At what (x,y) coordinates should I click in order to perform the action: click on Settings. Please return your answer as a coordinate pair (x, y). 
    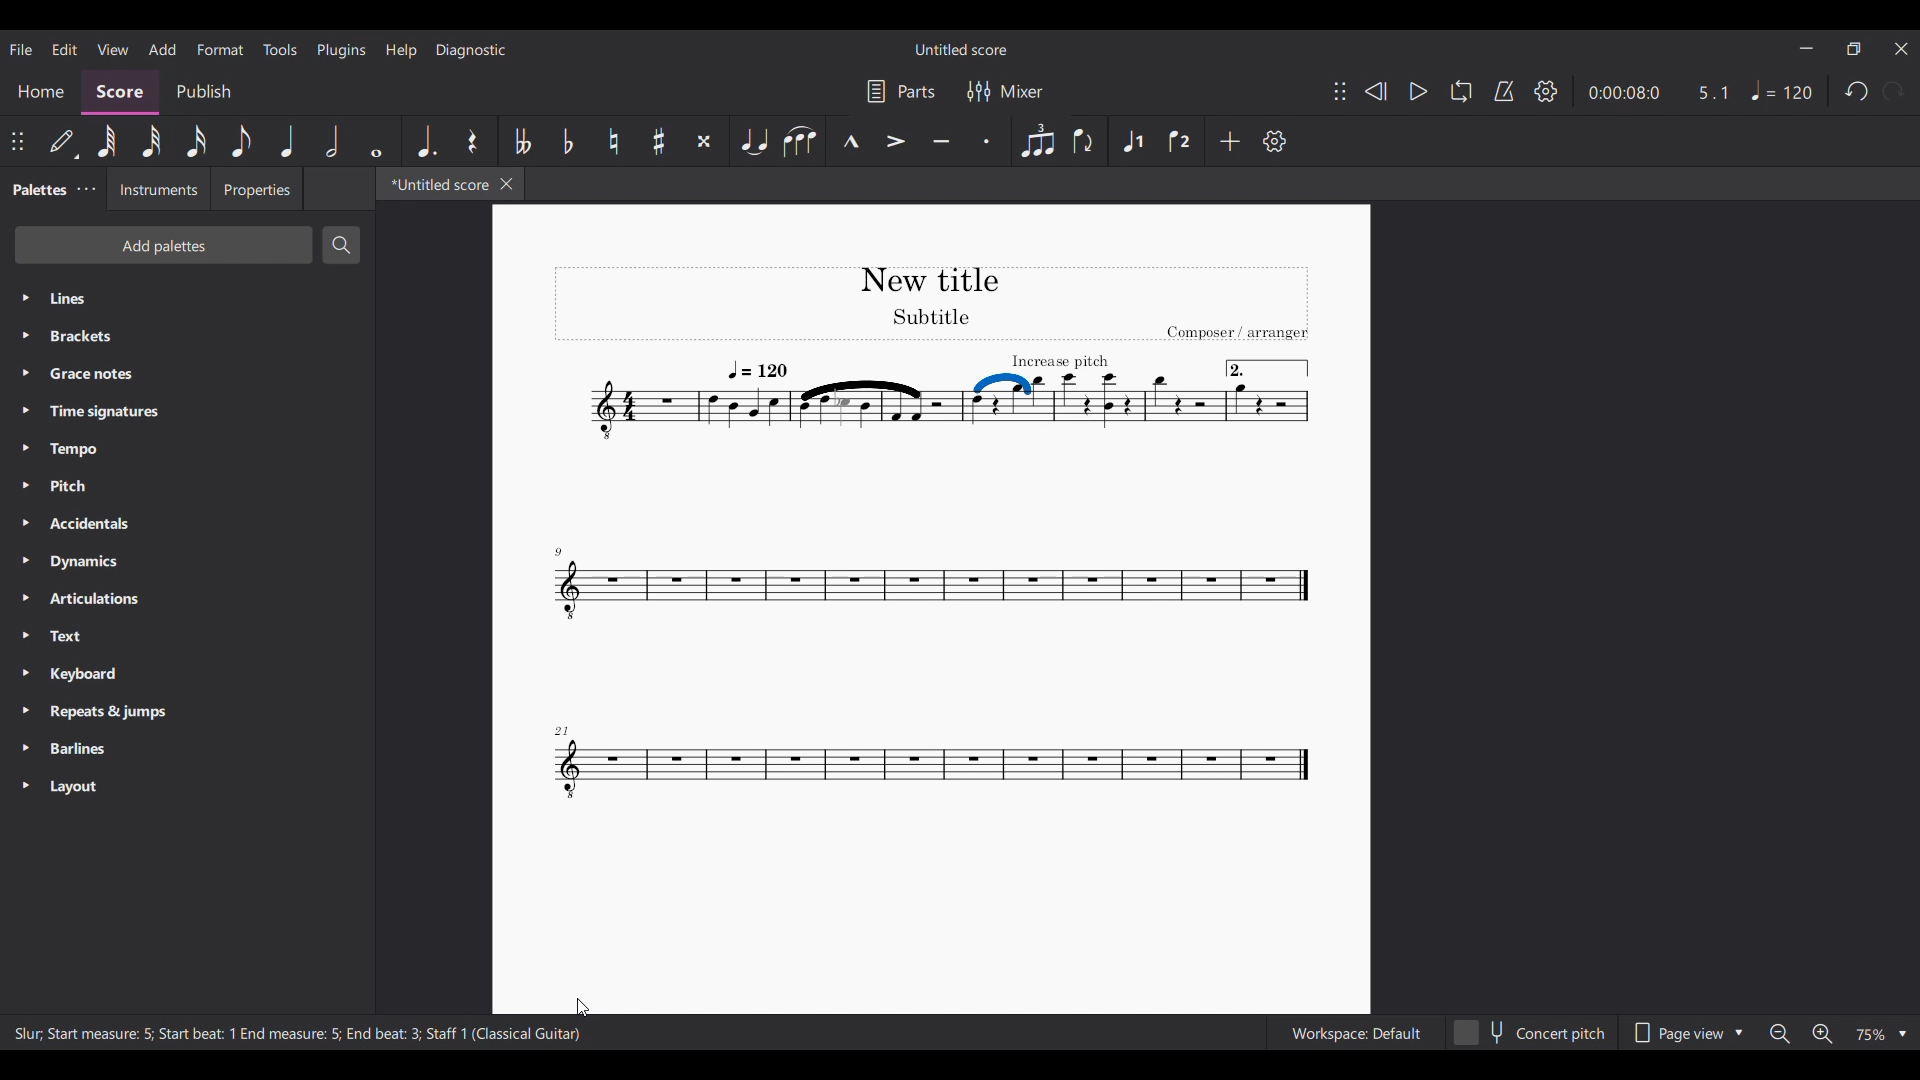
    Looking at the image, I should click on (1275, 141).